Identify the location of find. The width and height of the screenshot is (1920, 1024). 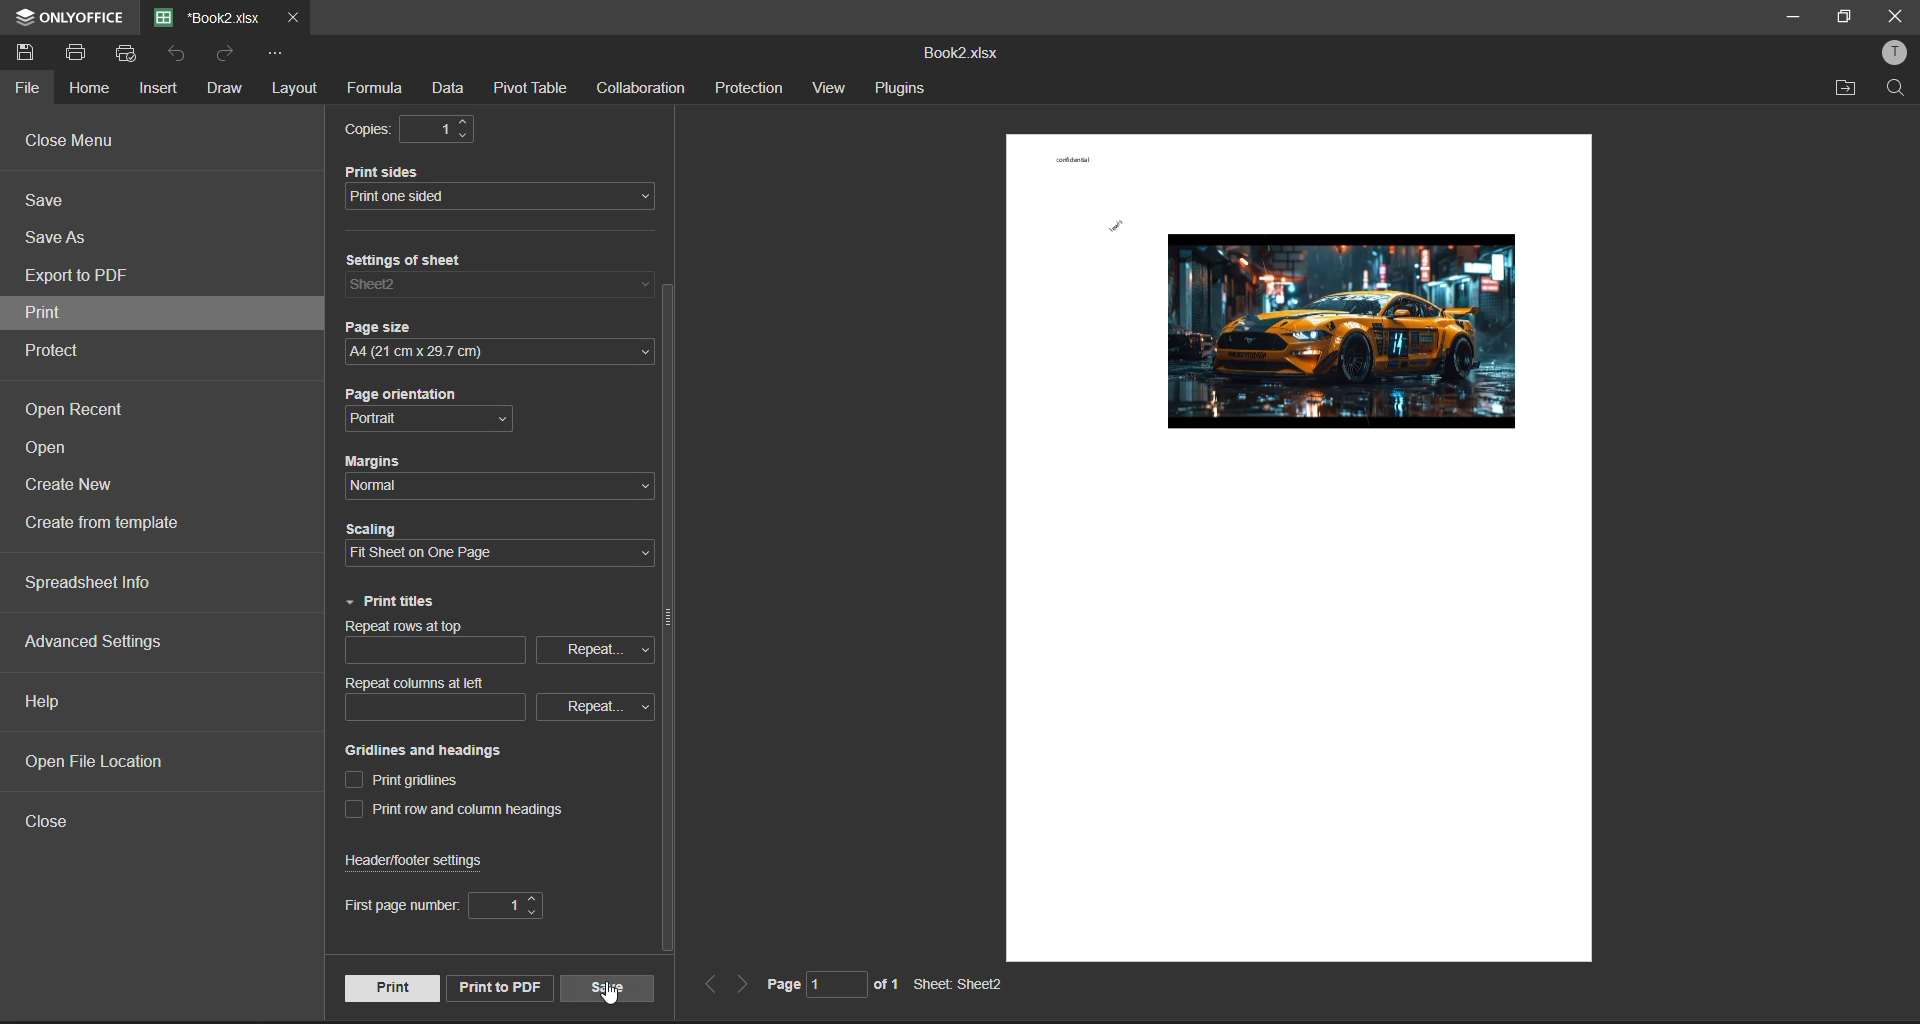
(1900, 89).